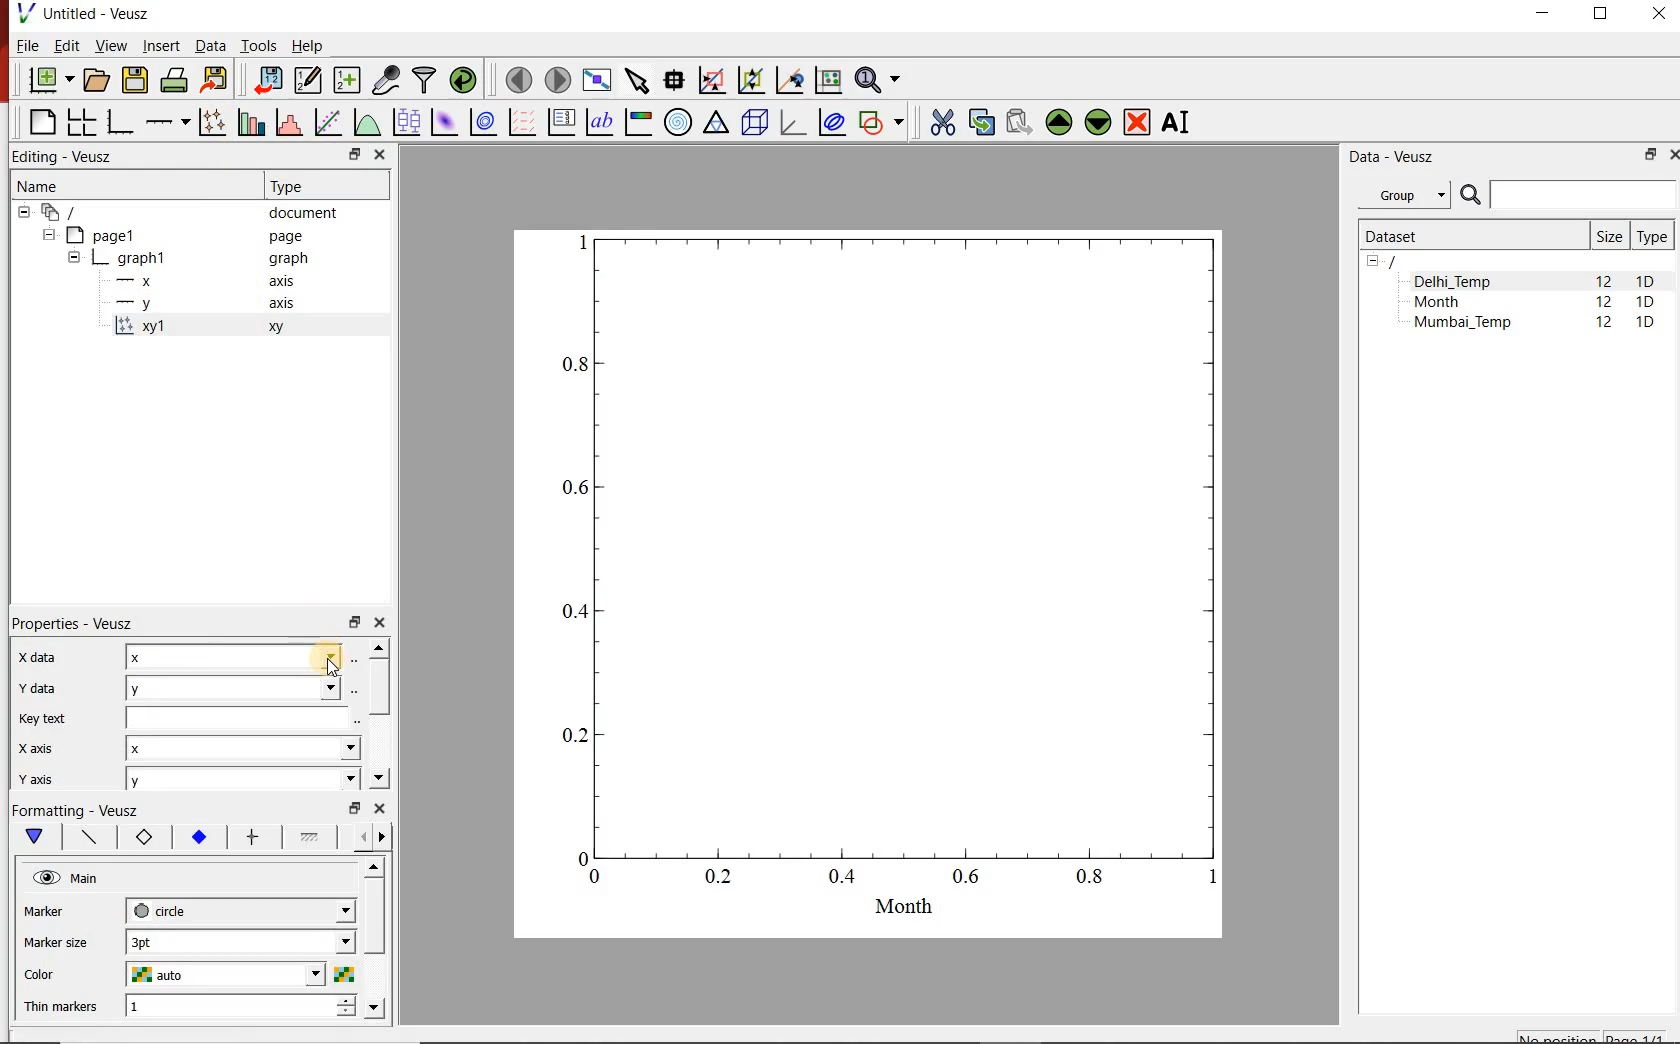 The image size is (1680, 1044). Describe the element at coordinates (182, 211) in the screenshot. I see `document` at that location.